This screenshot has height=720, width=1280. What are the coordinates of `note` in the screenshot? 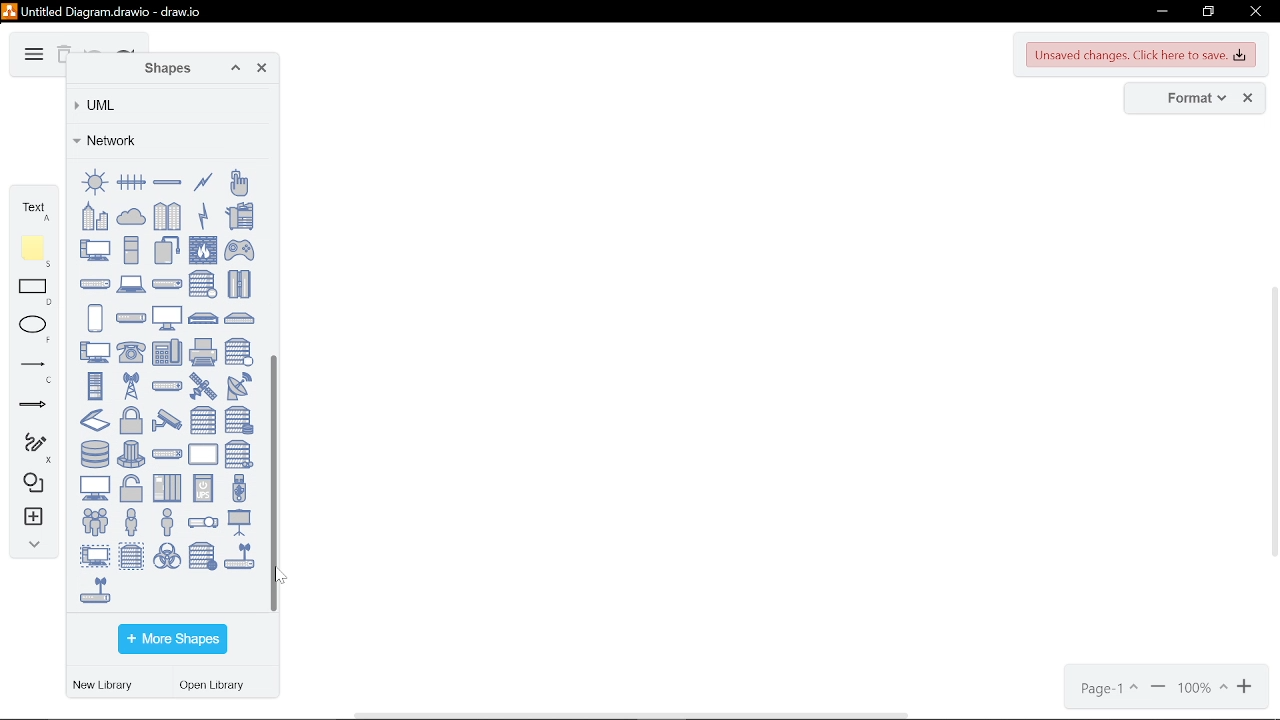 It's located at (36, 251).